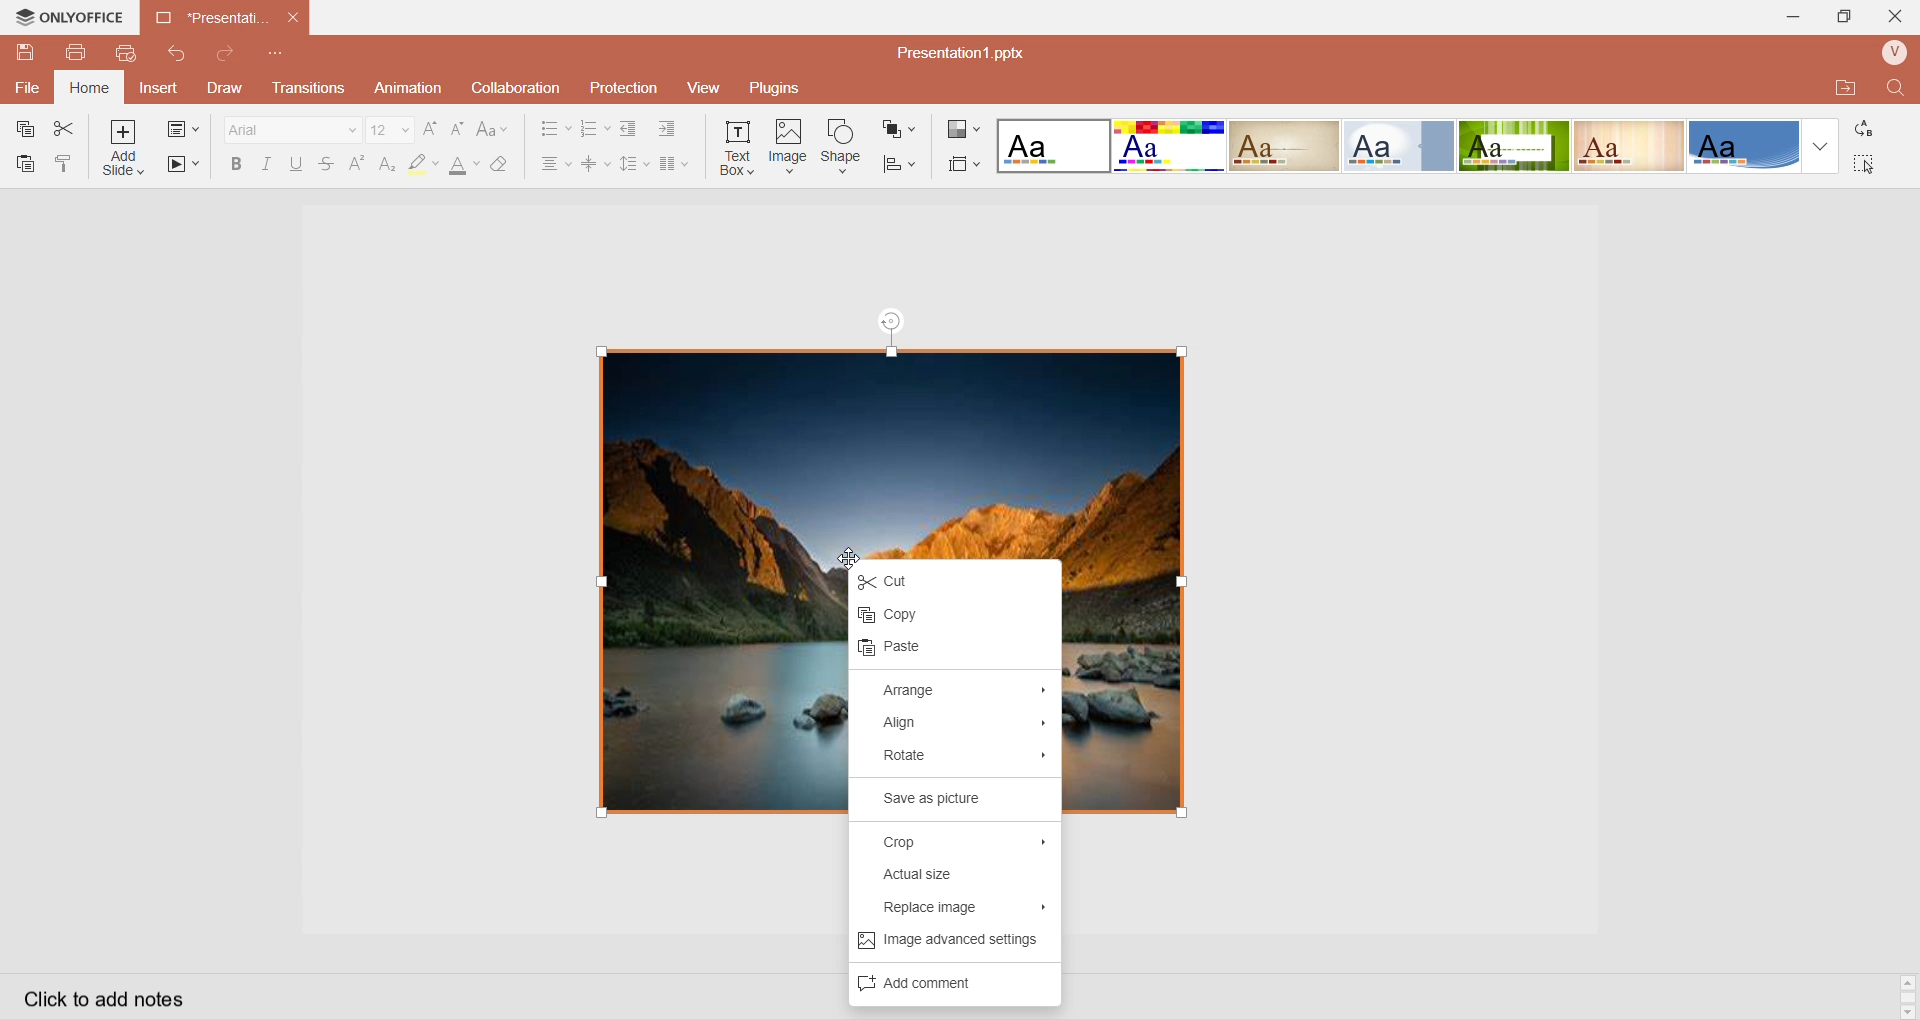 This screenshot has height=1020, width=1920. Describe the element at coordinates (496, 130) in the screenshot. I see `Change Case` at that location.